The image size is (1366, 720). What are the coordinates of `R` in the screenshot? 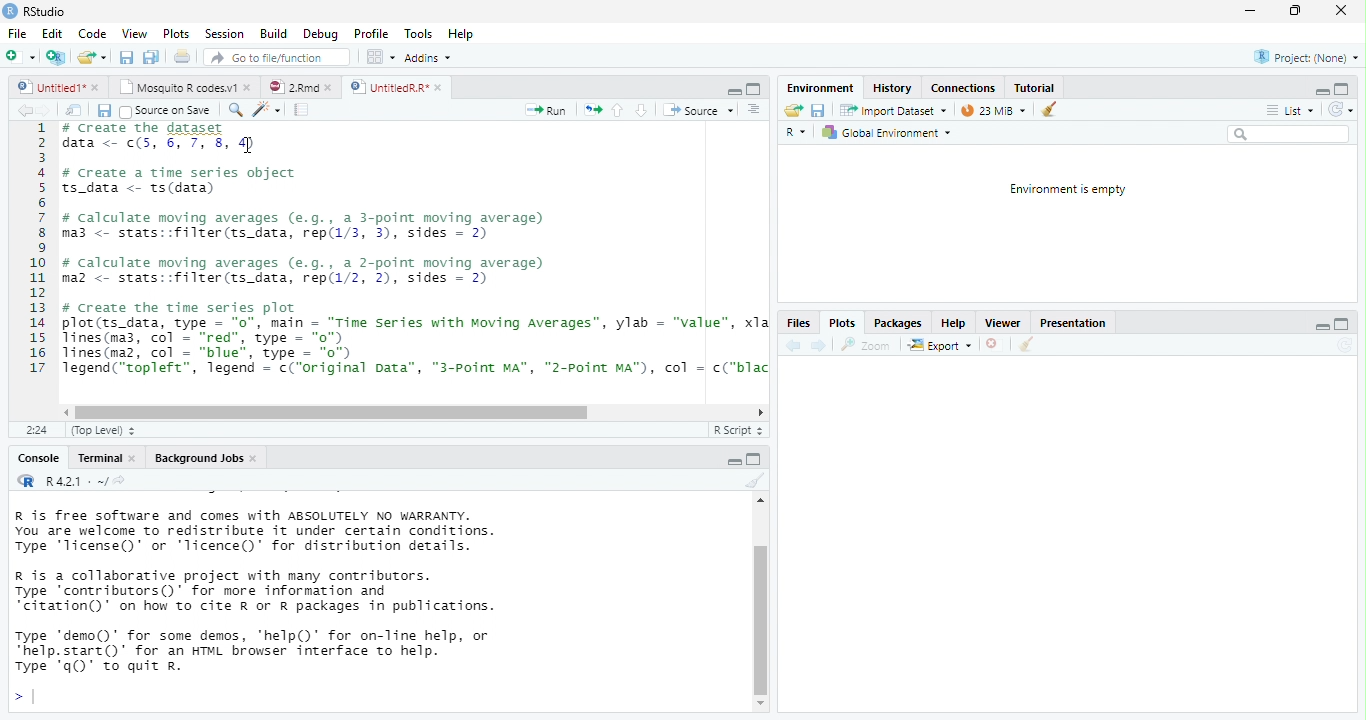 It's located at (798, 134).